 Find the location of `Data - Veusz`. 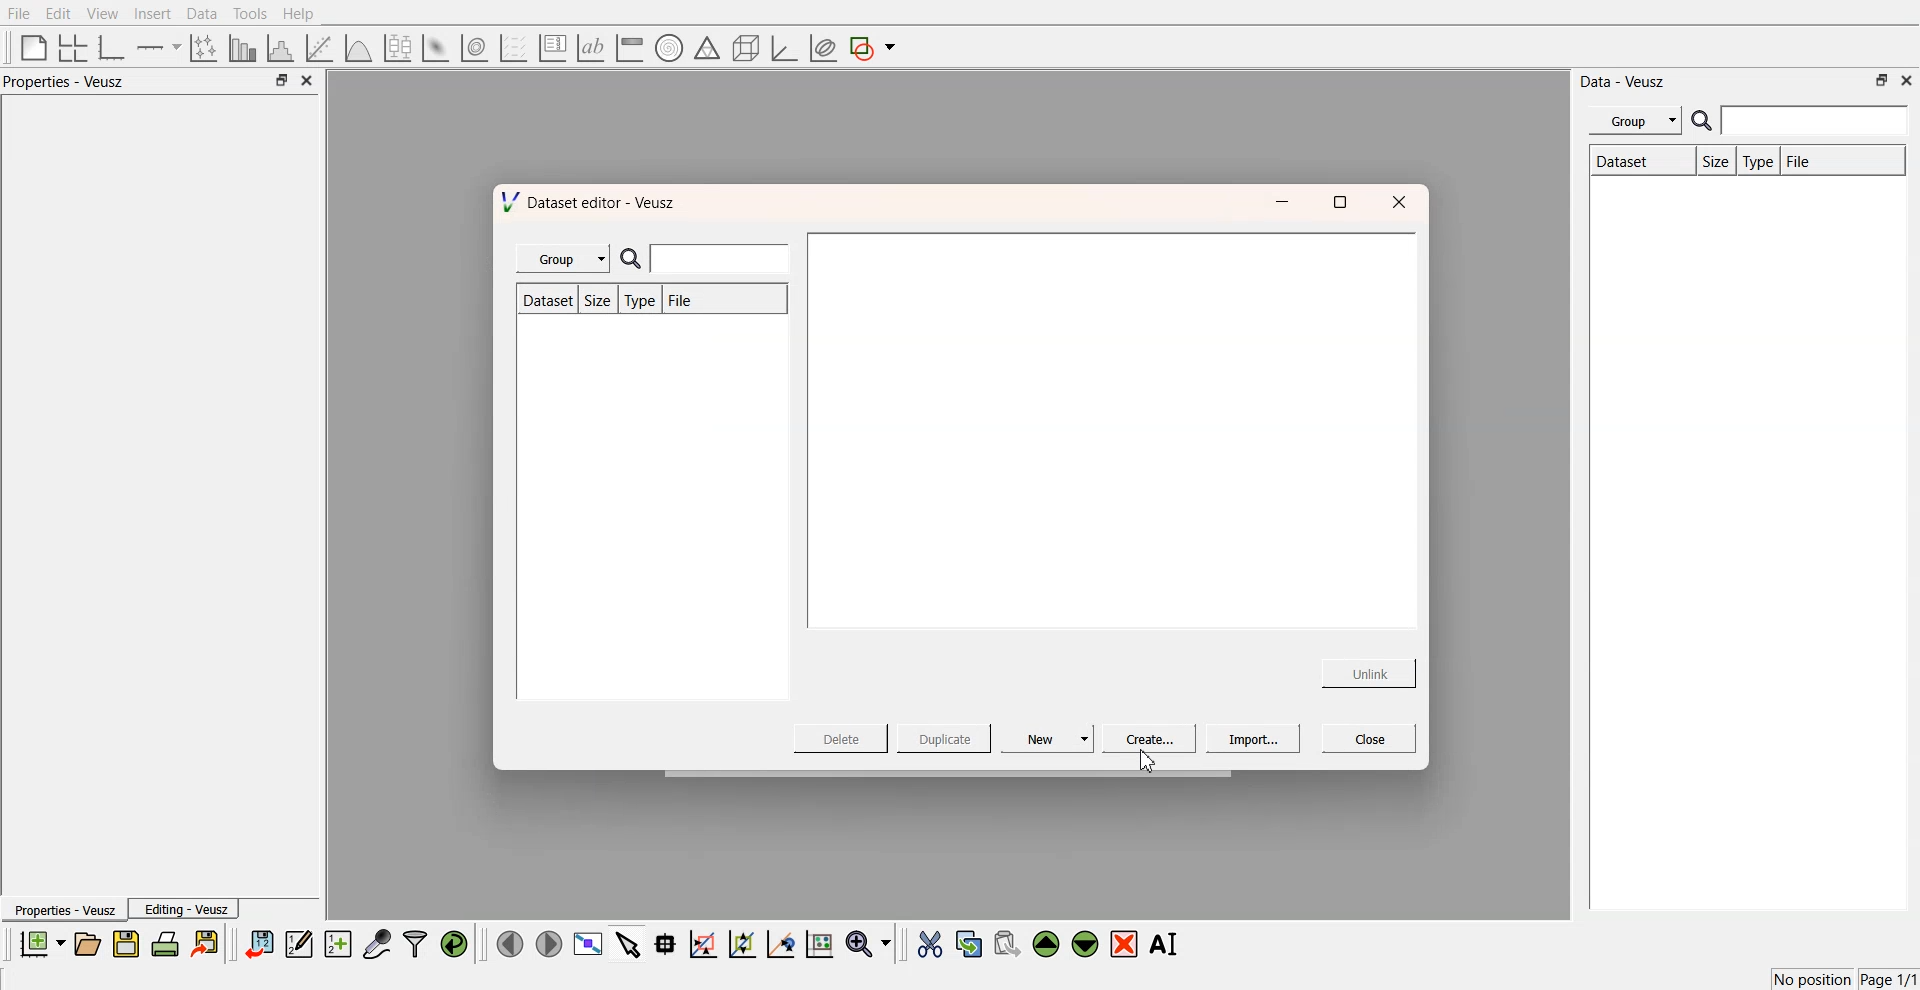

Data - Veusz is located at coordinates (1624, 82).